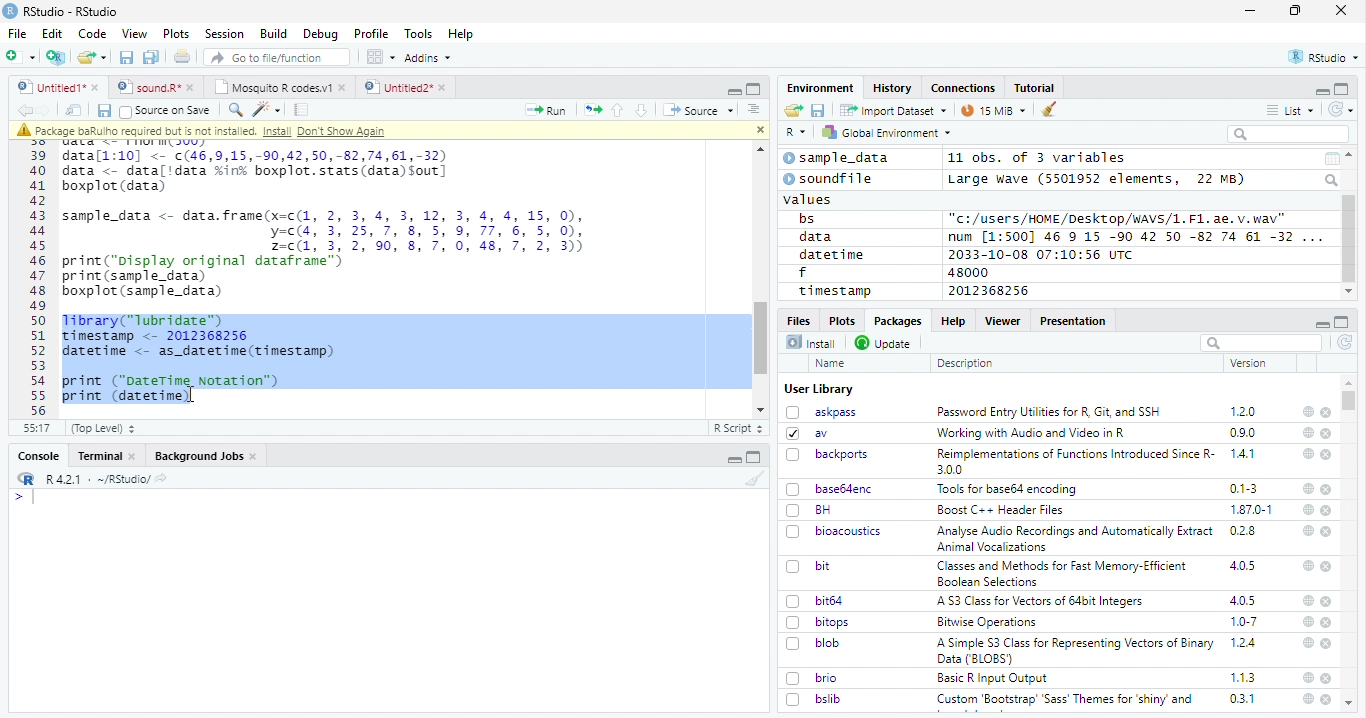 This screenshot has height=718, width=1366. What do you see at coordinates (1307, 453) in the screenshot?
I see `help` at bounding box center [1307, 453].